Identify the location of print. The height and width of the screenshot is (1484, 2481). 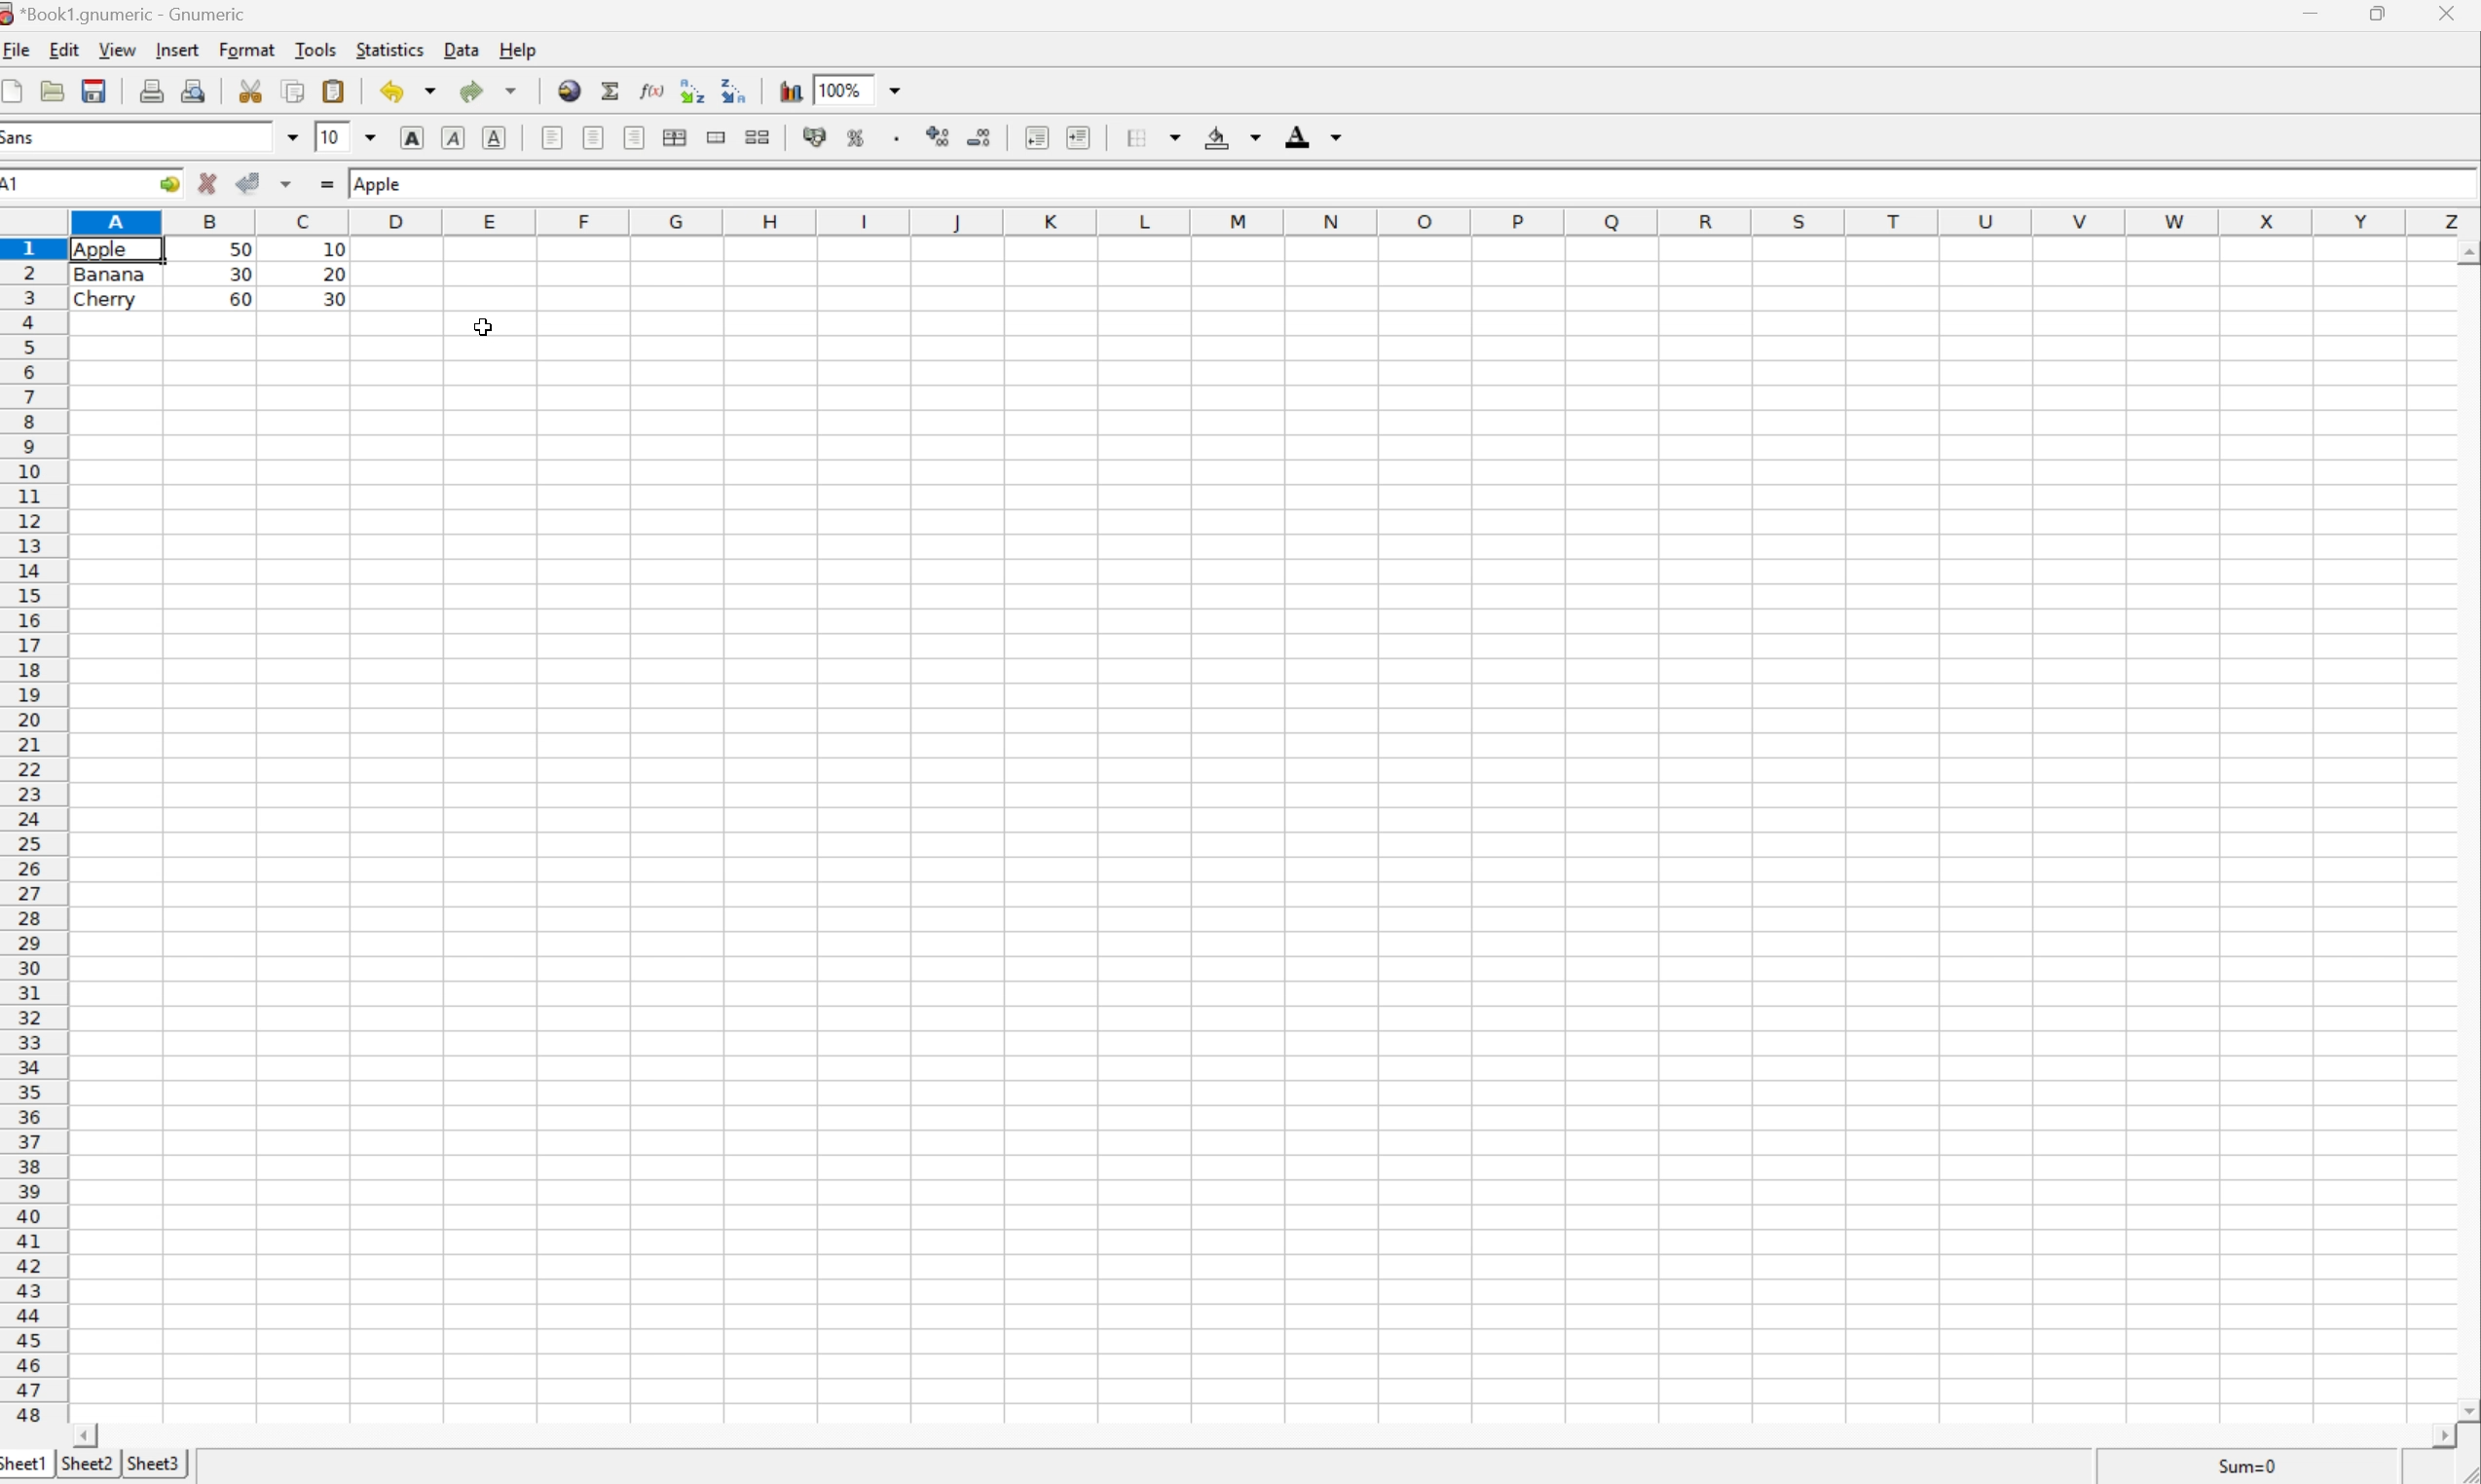
(154, 90).